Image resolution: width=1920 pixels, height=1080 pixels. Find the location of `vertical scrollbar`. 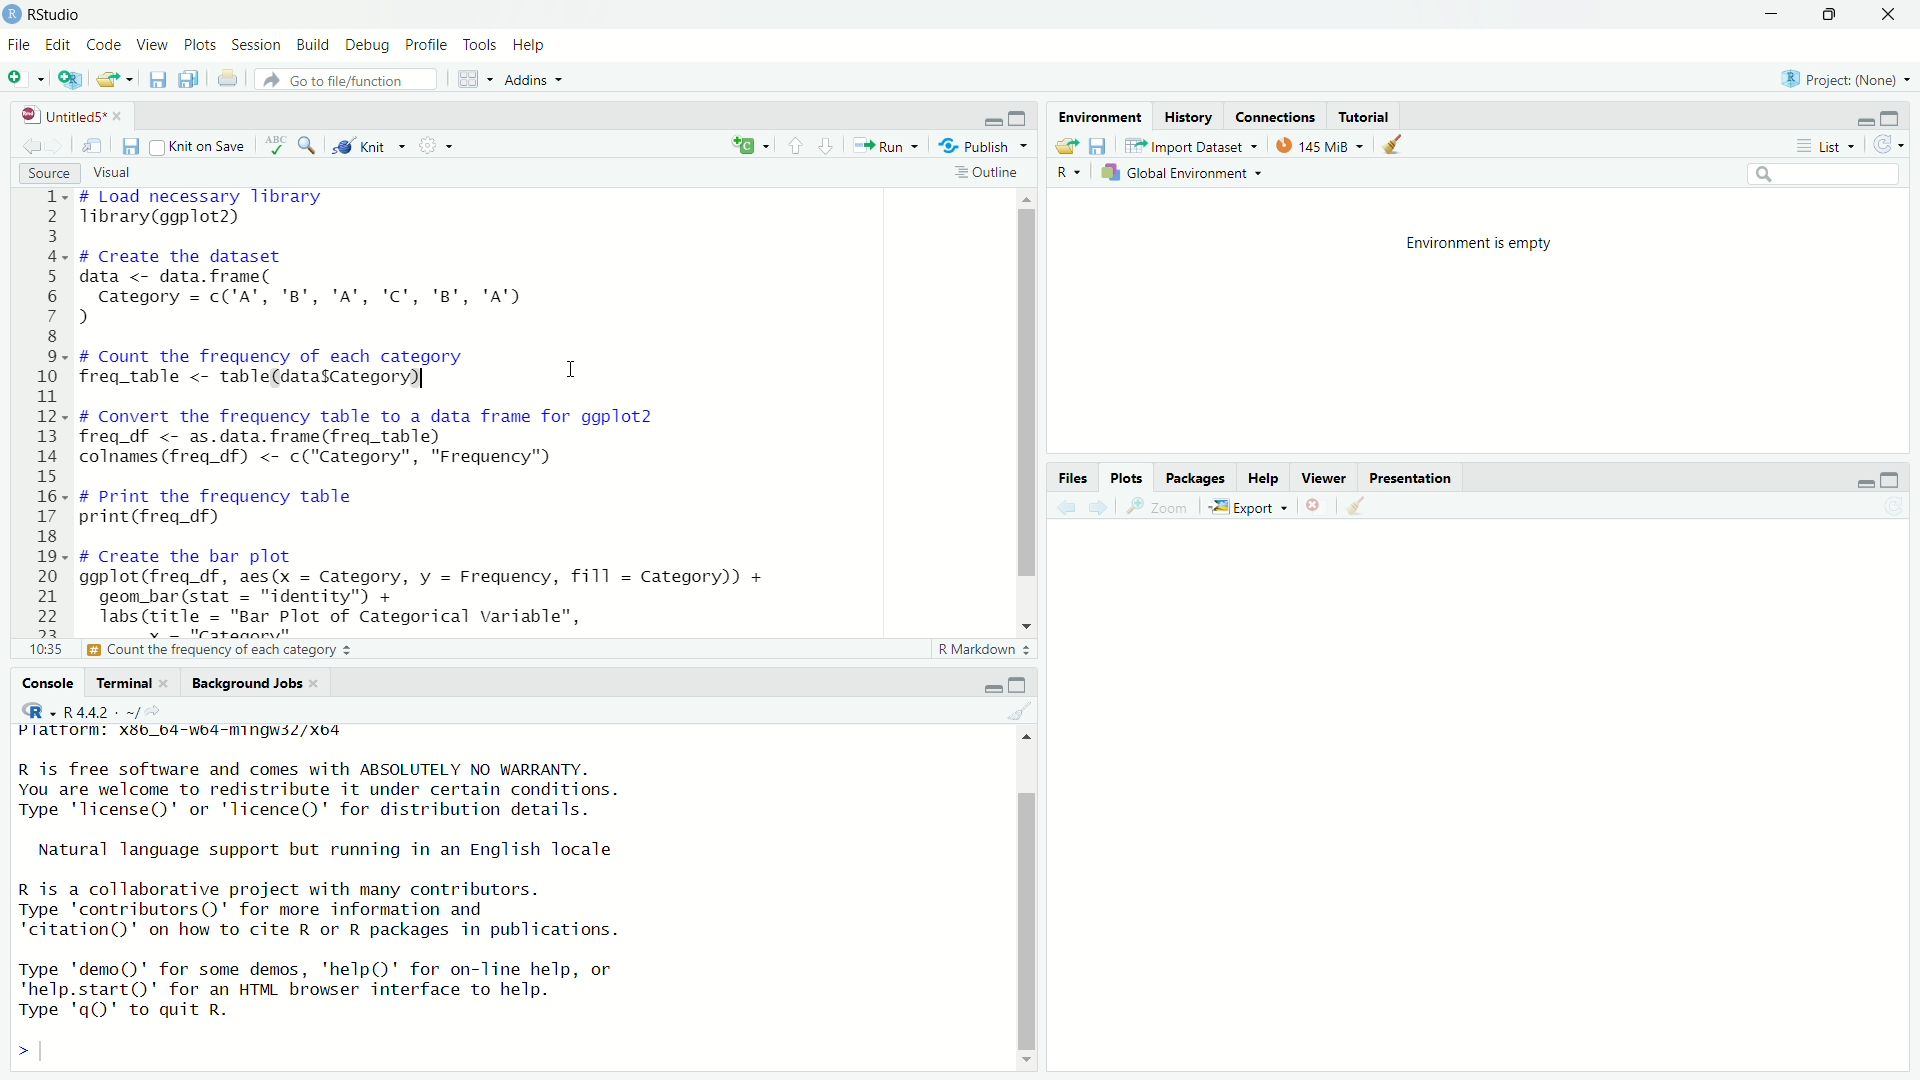

vertical scrollbar is located at coordinates (1029, 923).